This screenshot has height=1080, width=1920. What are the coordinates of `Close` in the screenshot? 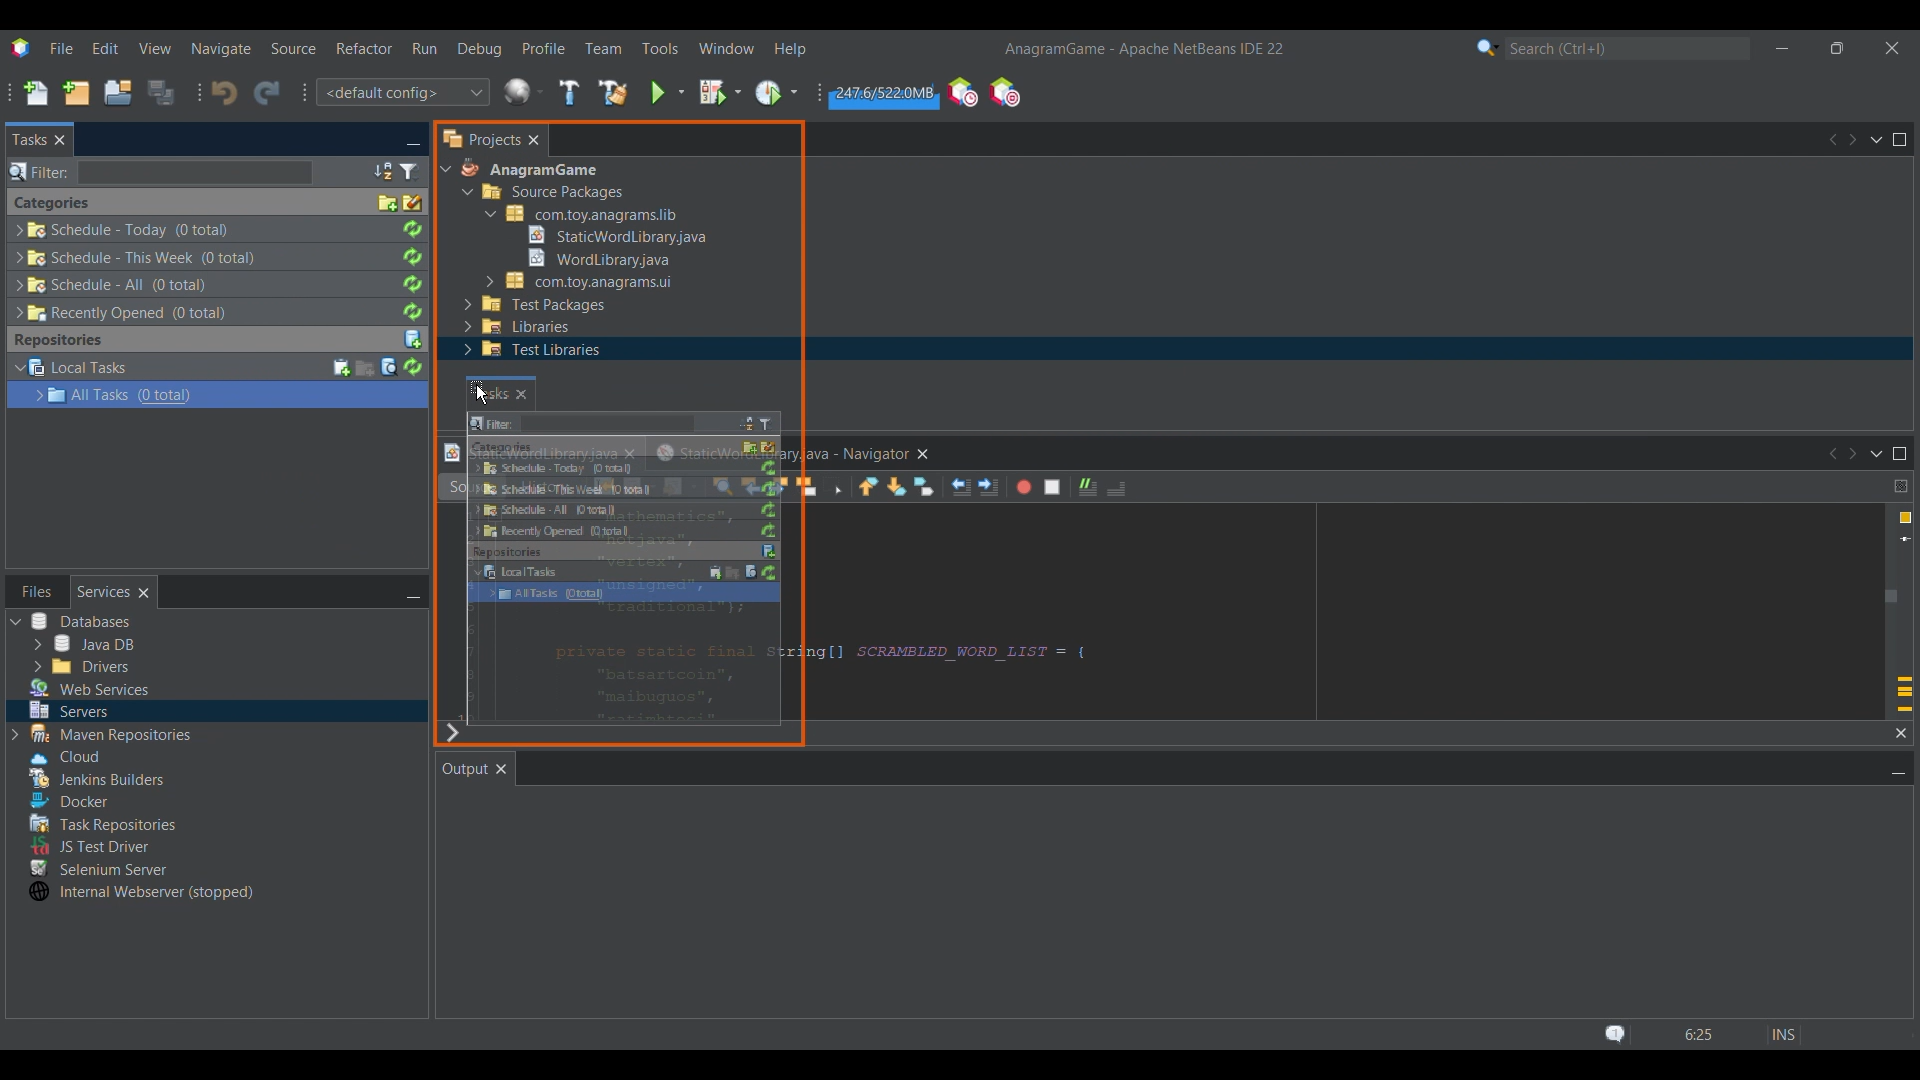 It's located at (501, 769).